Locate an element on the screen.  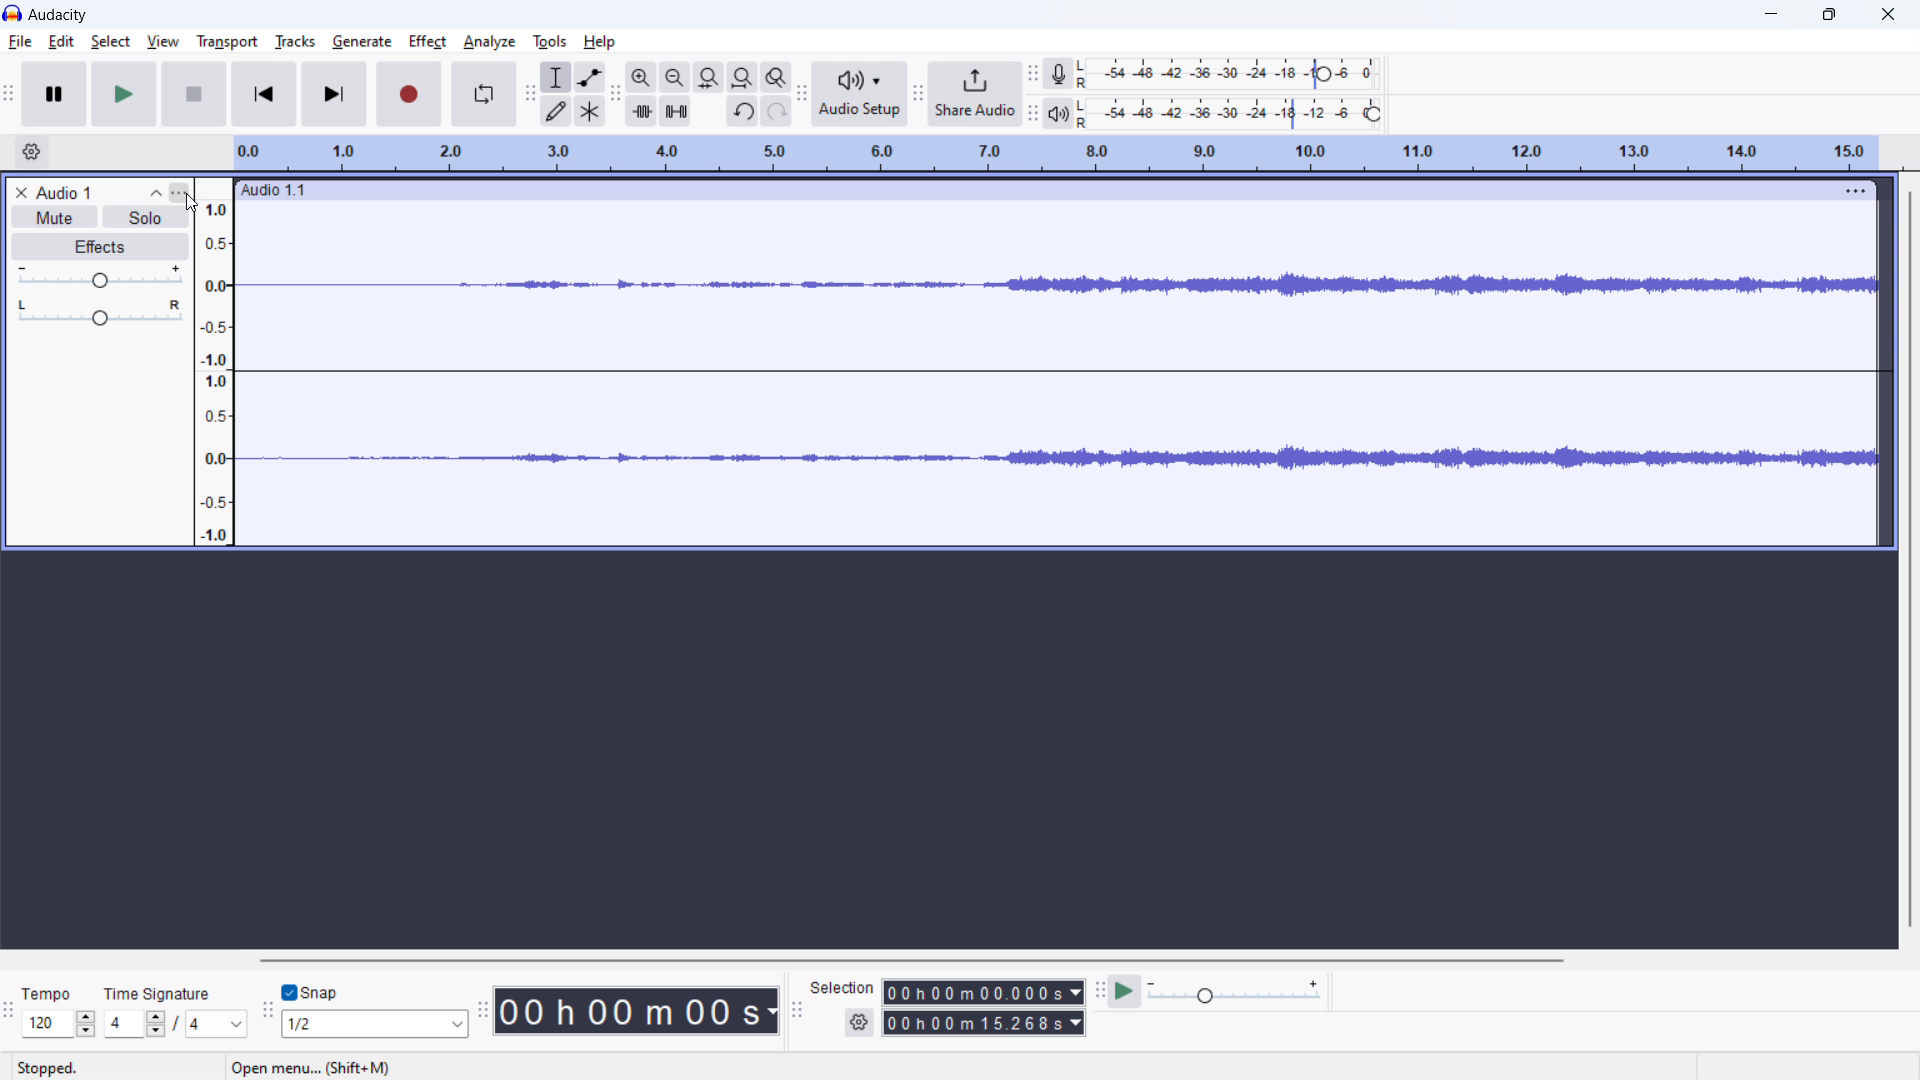
skip to last is located at coordinates (335, 93).